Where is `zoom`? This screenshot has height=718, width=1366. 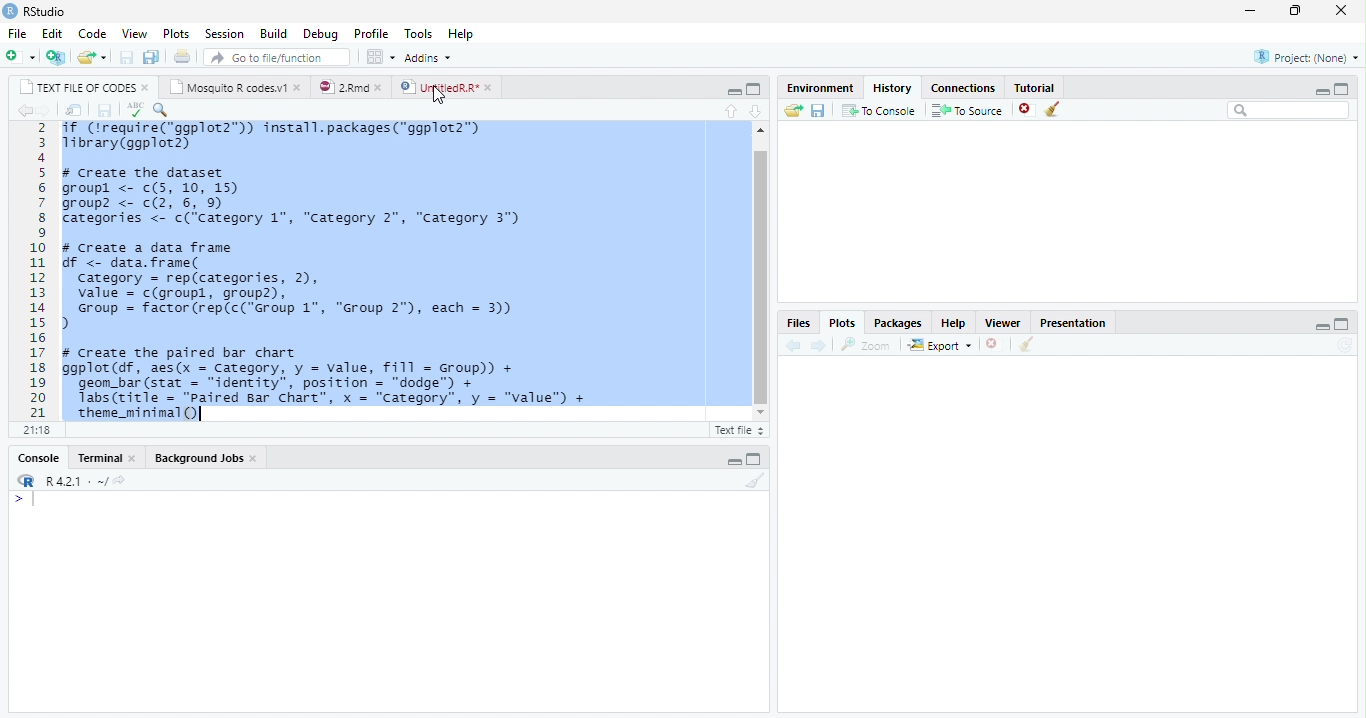 zoom is located at coordinates (867, 344).